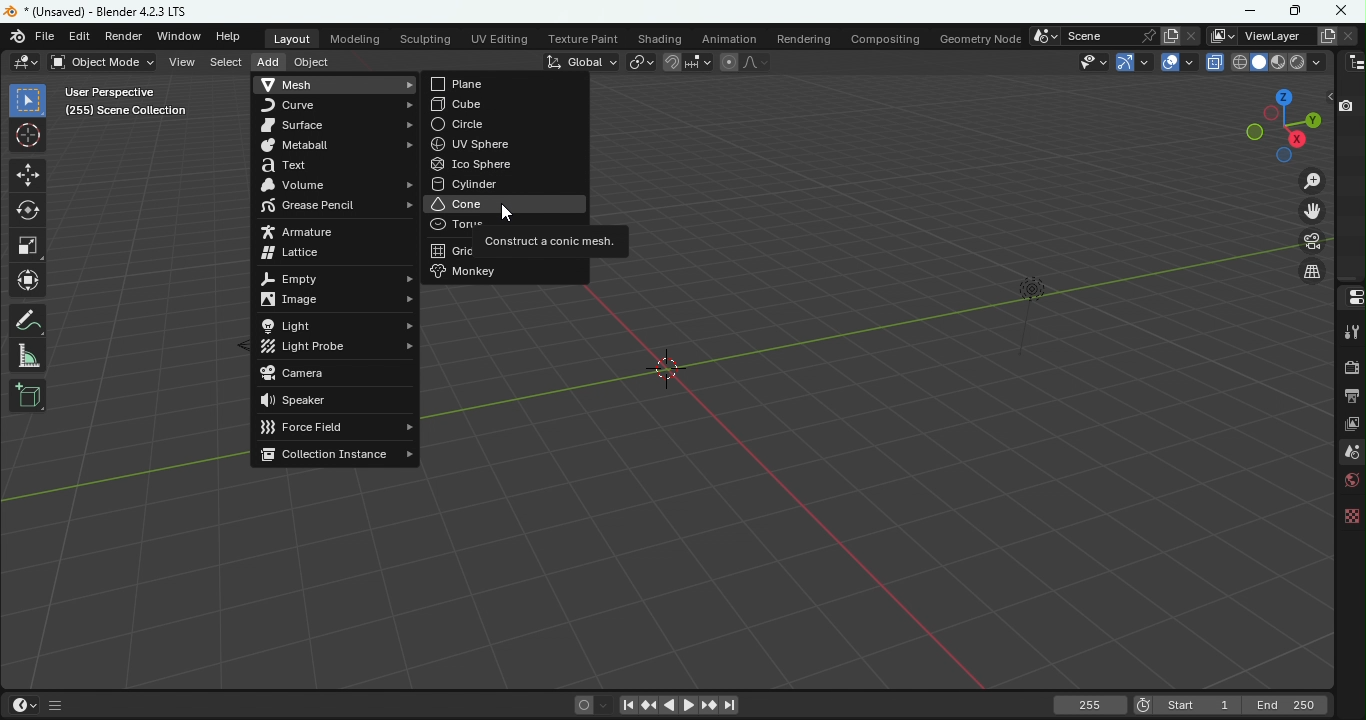  Describe the element at coordinates (888, 37) in the screenshot. I see `Compositing` at that location.